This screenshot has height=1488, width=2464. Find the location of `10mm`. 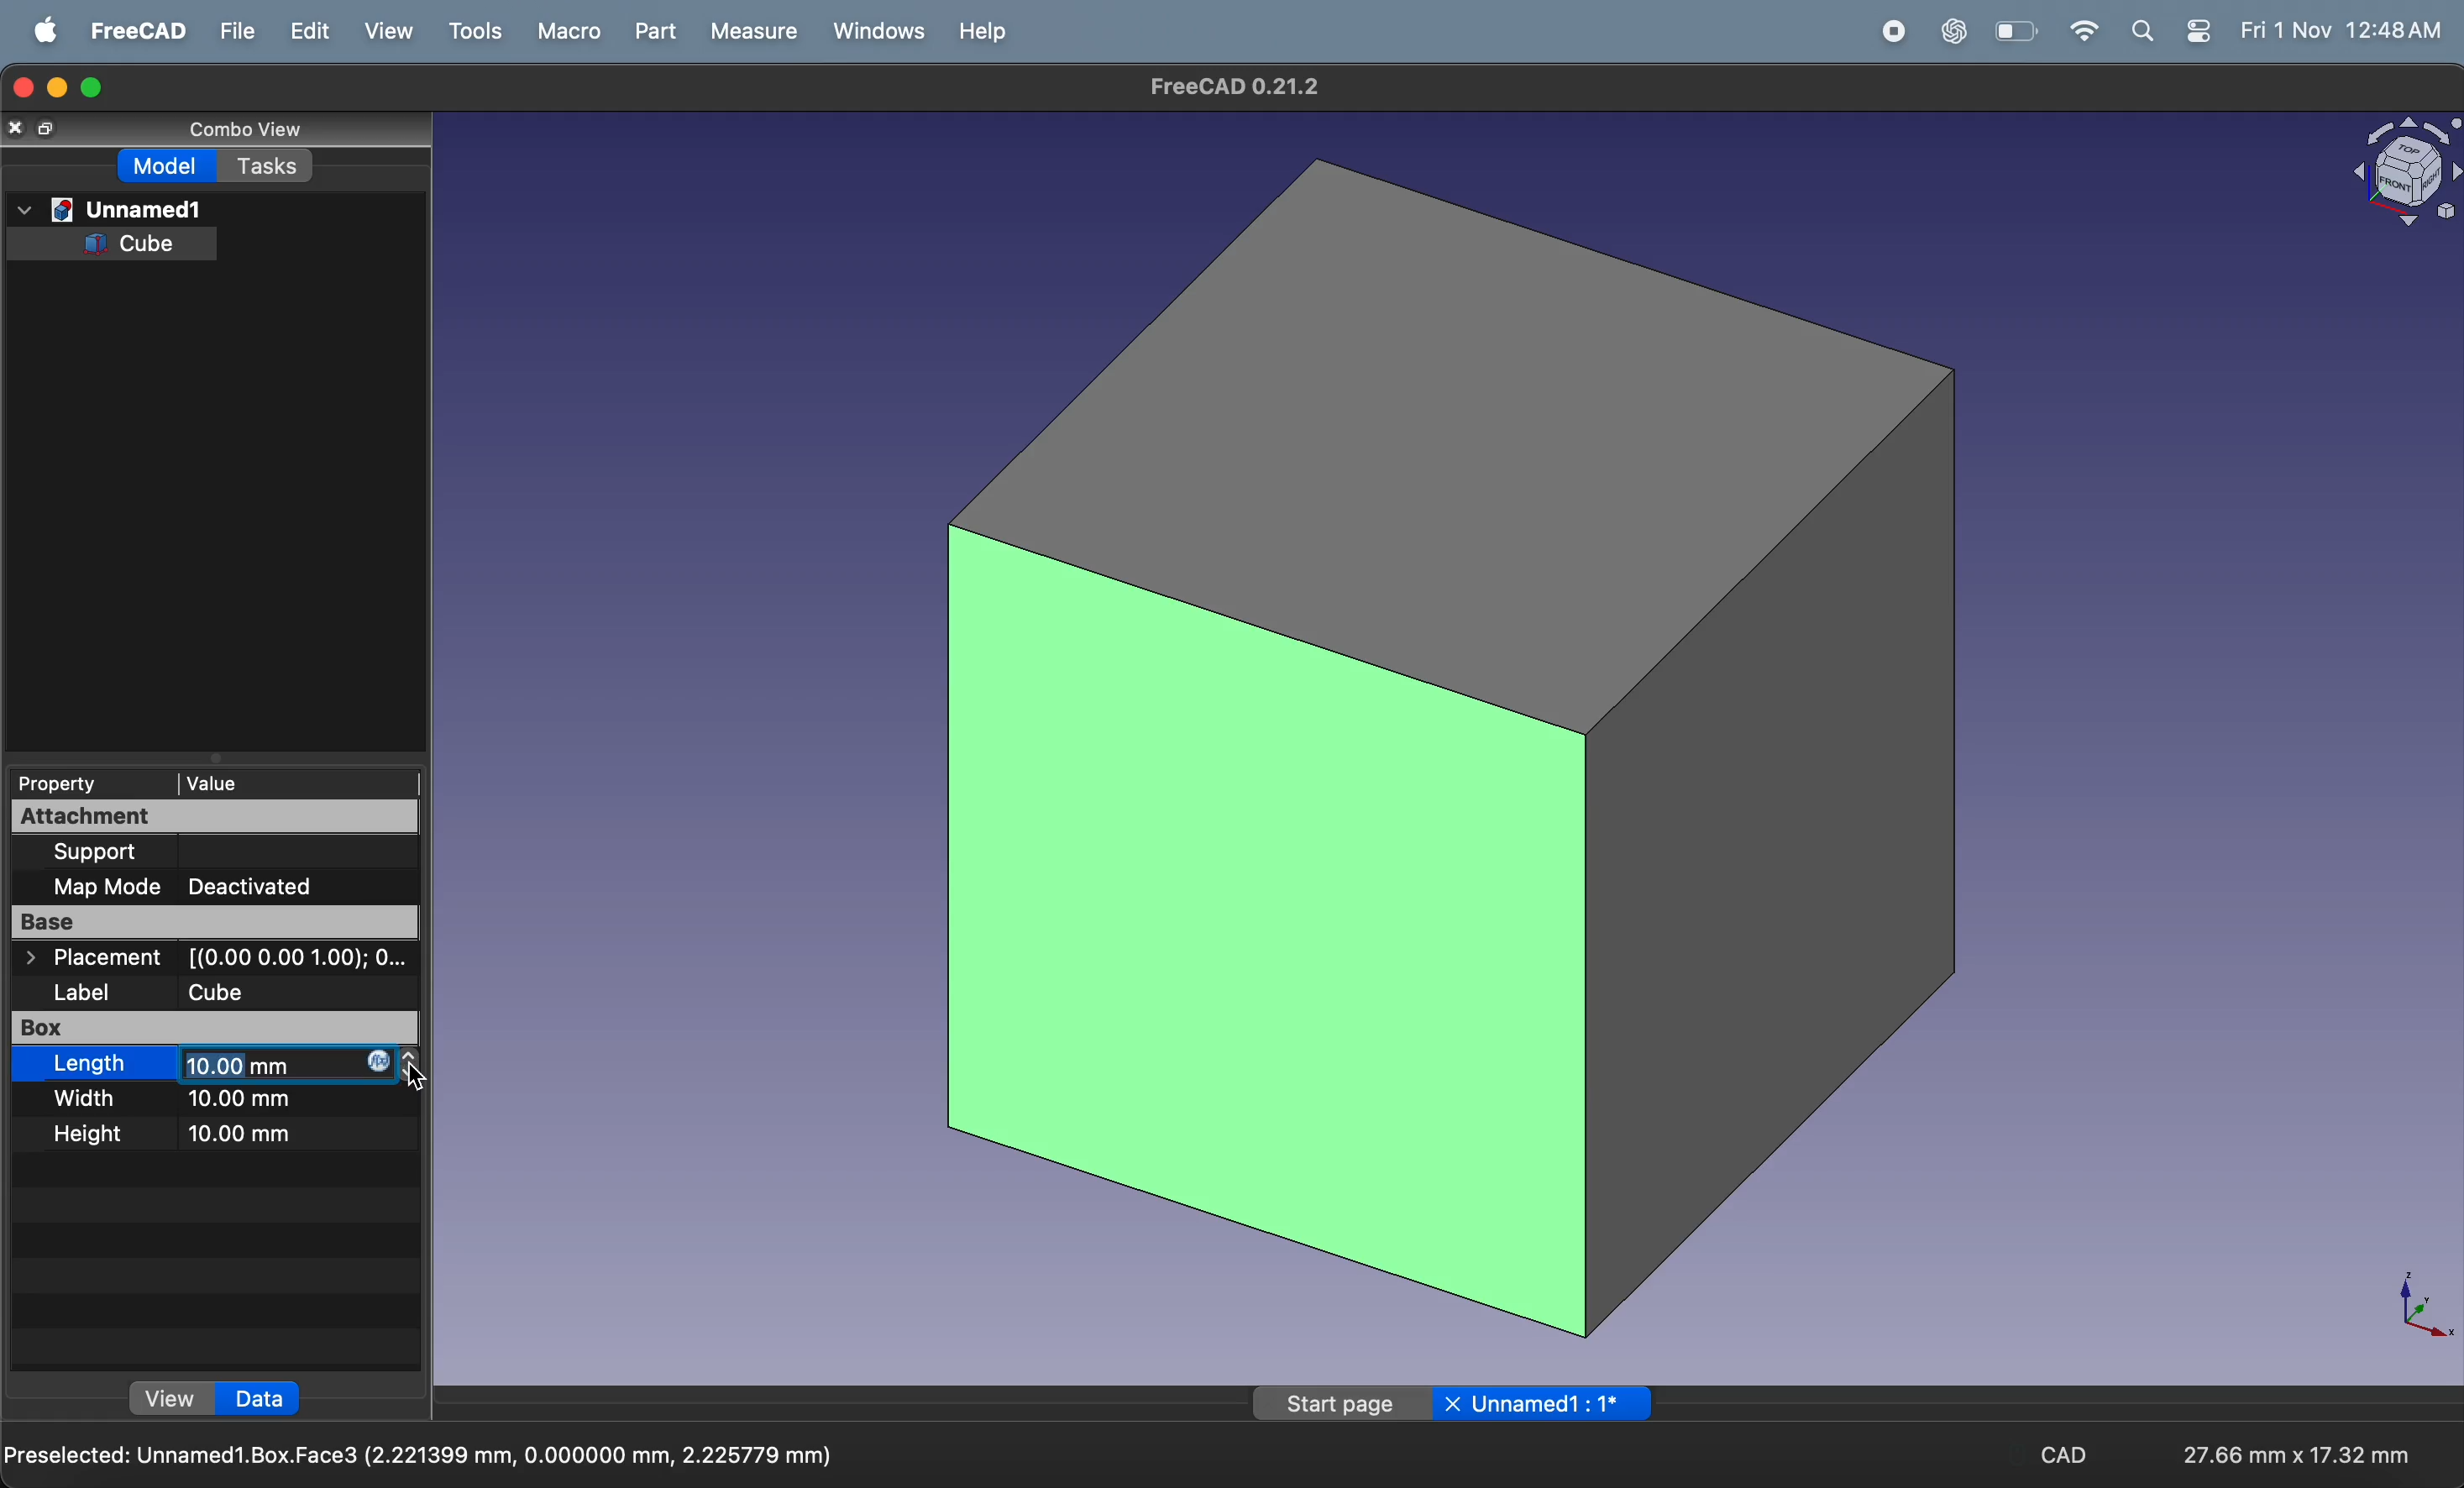

10mm is located at coordinates (247, 1133).